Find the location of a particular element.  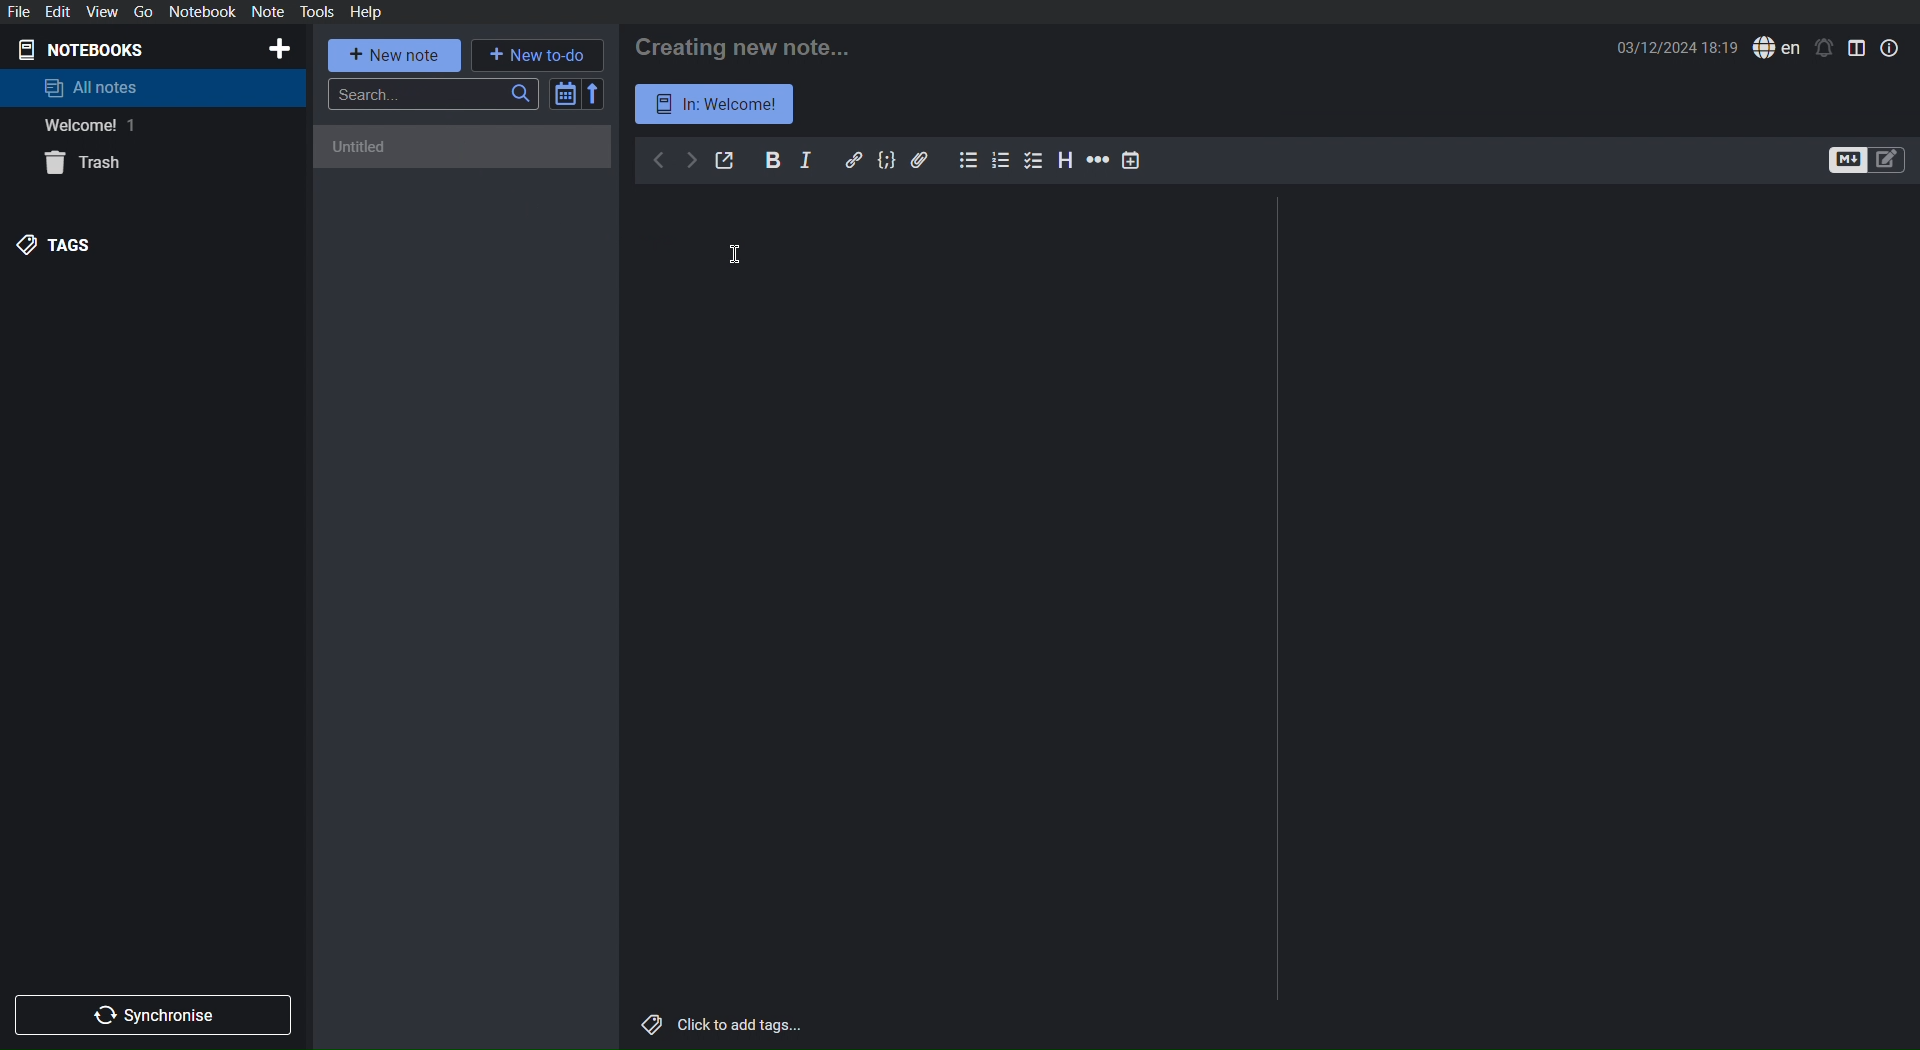

Go is located at coordinates (140, 12).